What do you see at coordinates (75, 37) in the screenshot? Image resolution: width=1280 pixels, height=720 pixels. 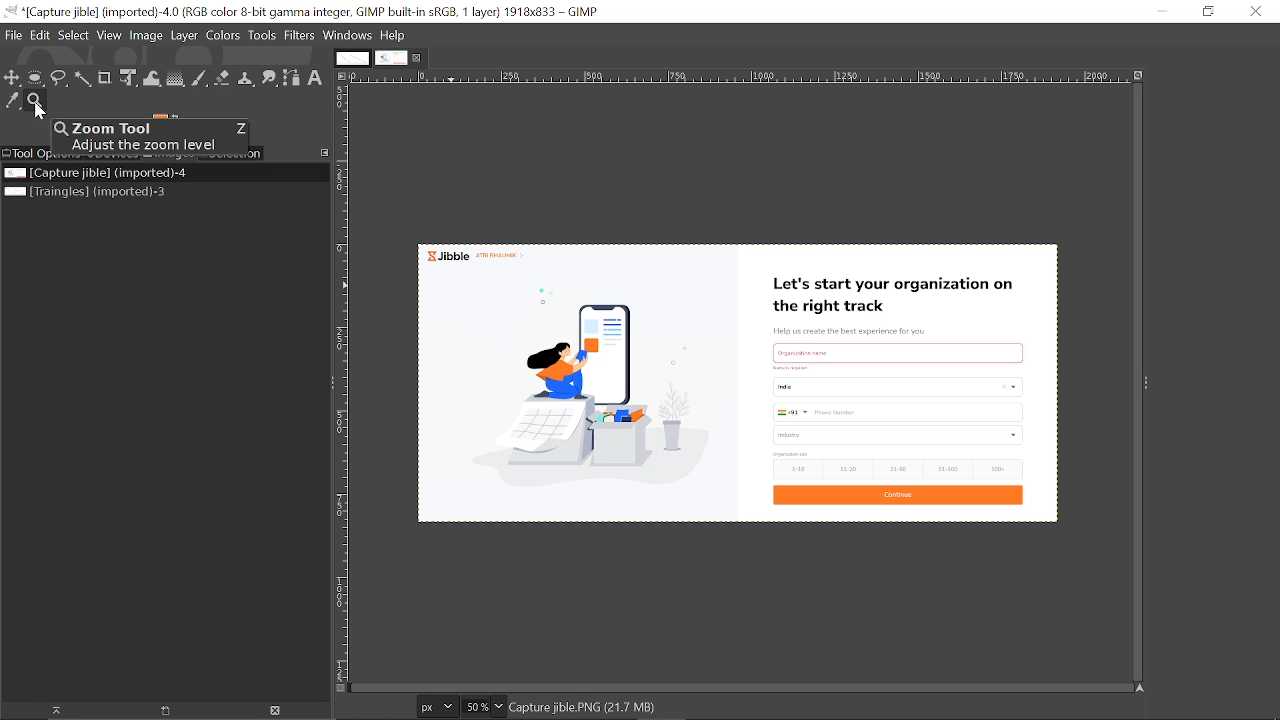 I see `Select` at bounding box center [75, 37].